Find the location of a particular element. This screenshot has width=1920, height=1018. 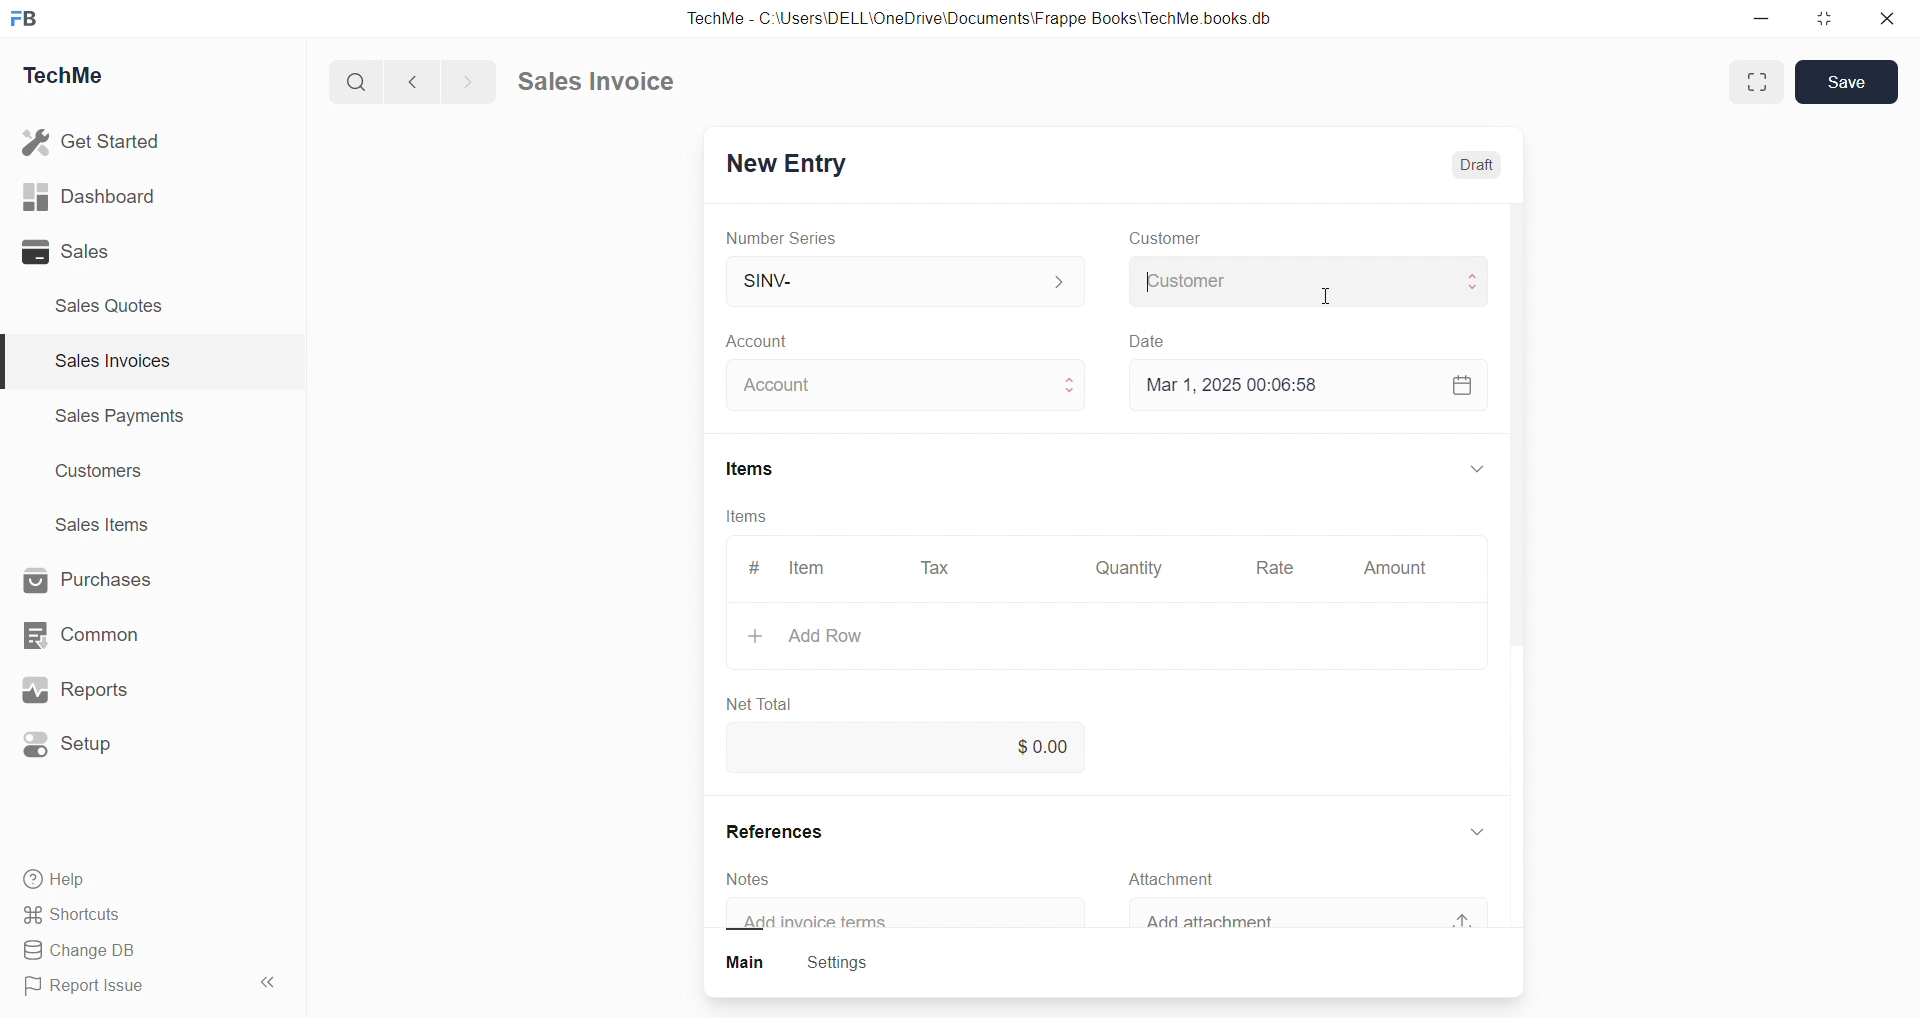

 is located at coordinates (746, 964).